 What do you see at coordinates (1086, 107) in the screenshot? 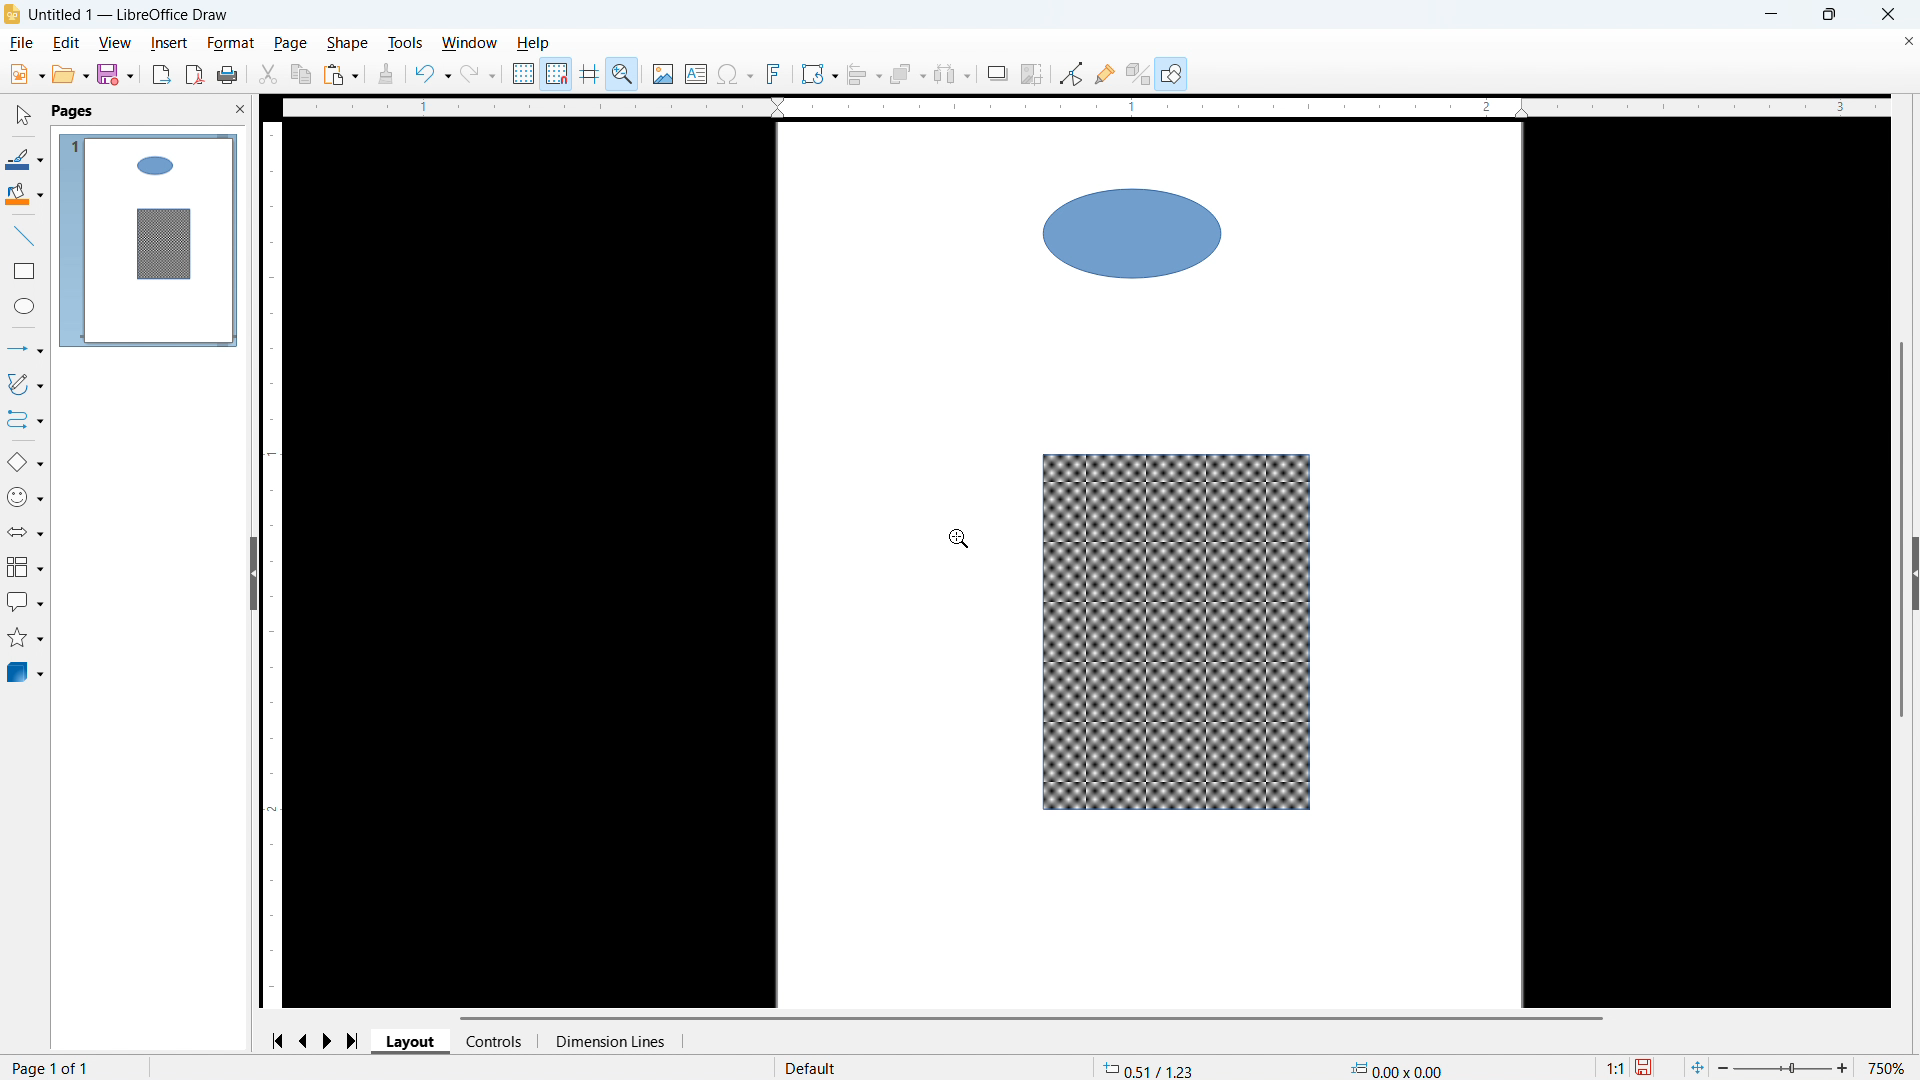
I see `Horizontal ruler ` at bounding box center [1086, 107].